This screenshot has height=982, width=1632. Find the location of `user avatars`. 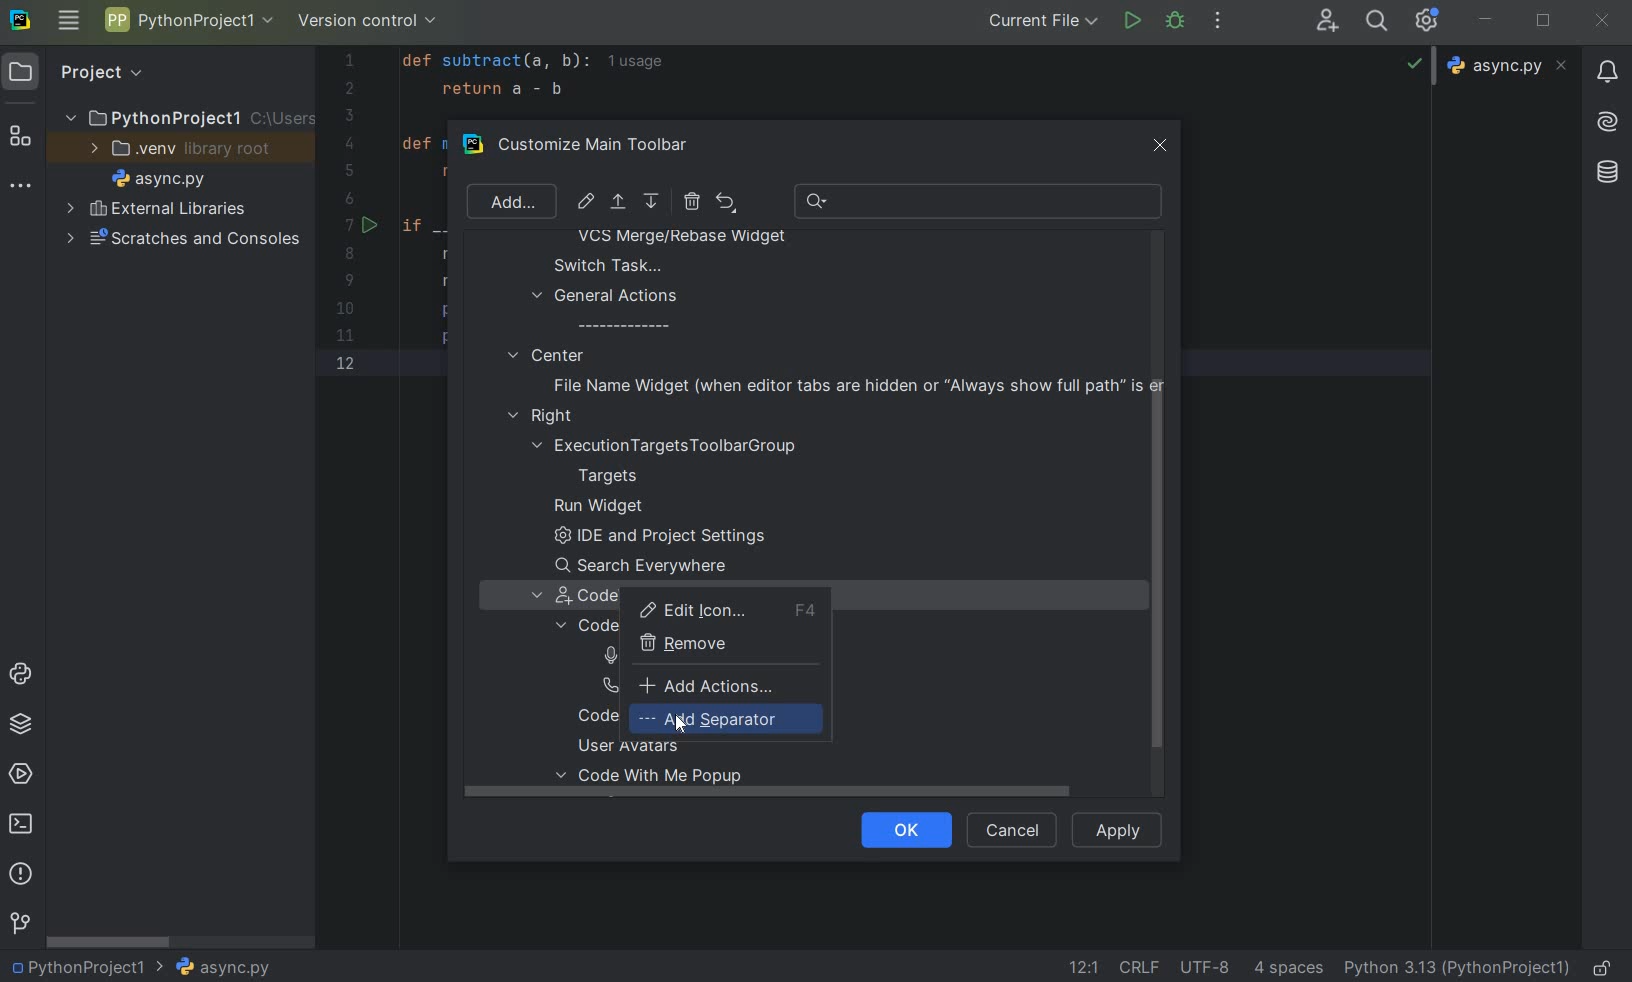

user avatars is located at coordinates (637, 746).